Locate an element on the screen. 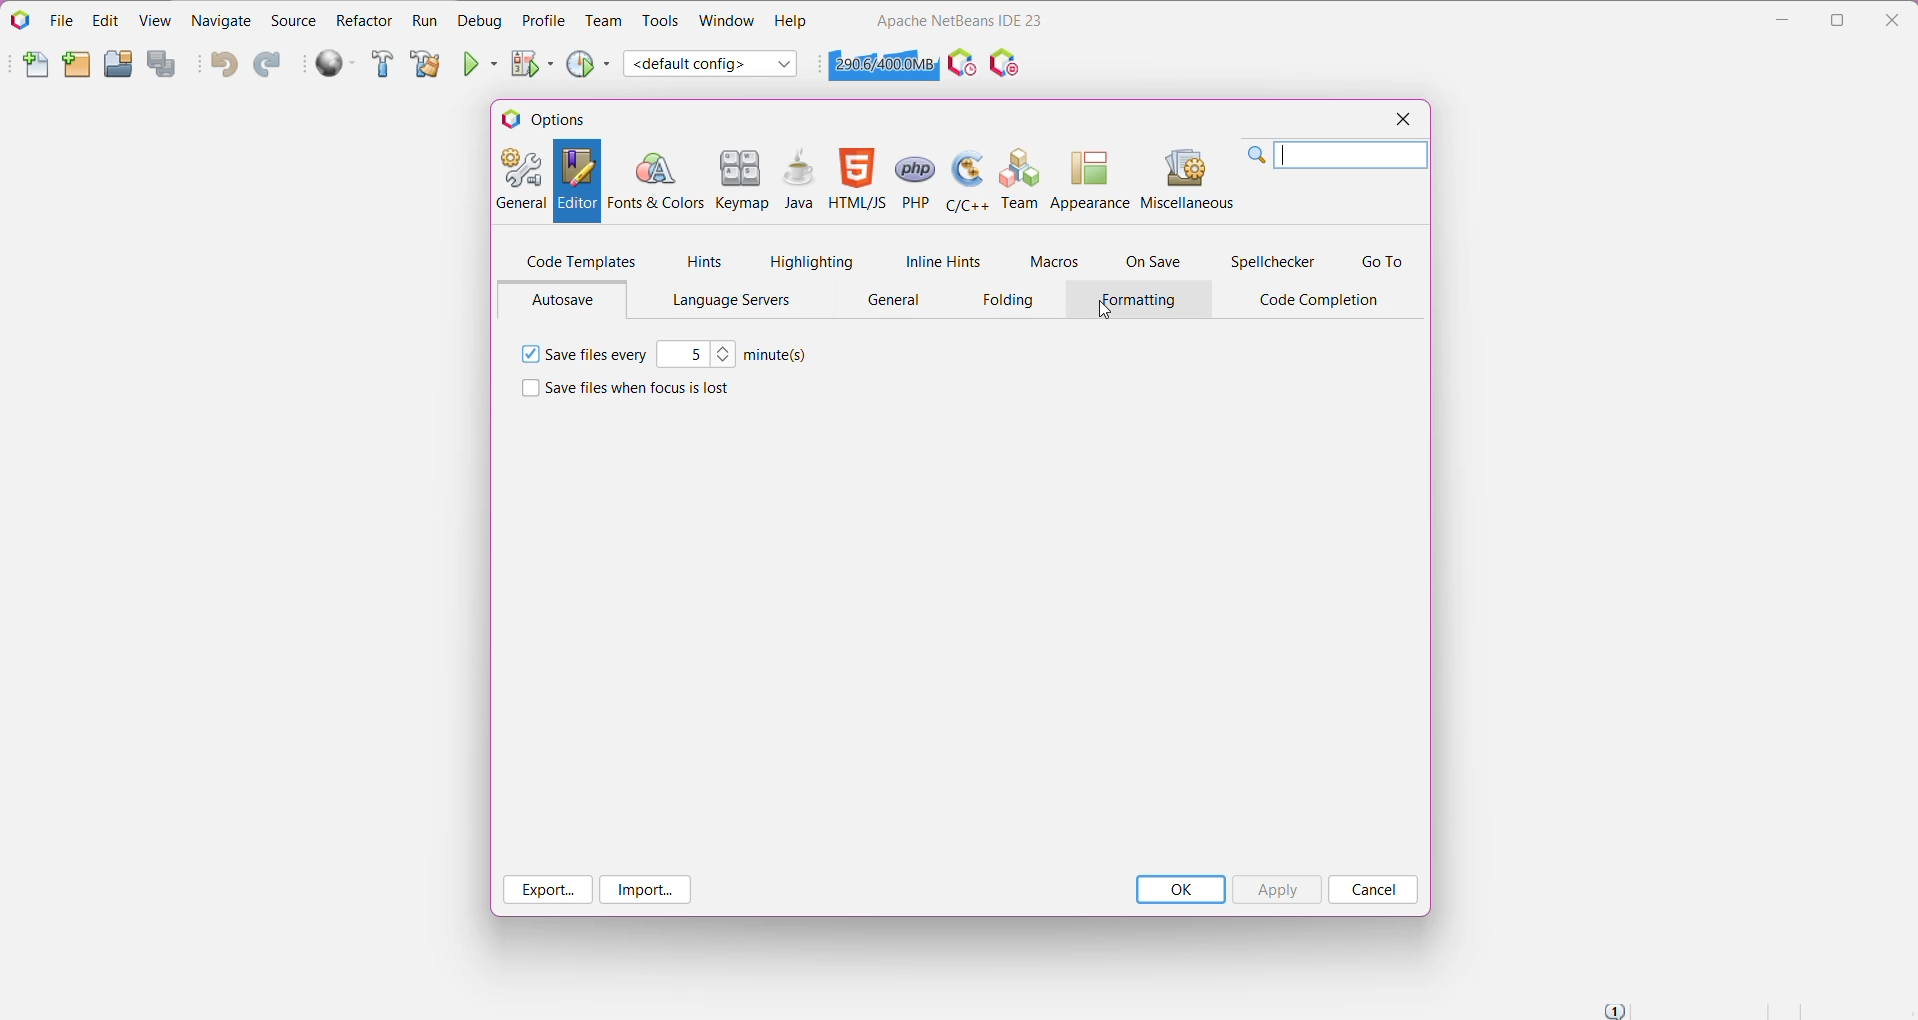 The width and height of the screenshot is (1918, 1020). Inline Hints is located at coordinates (940, 261).